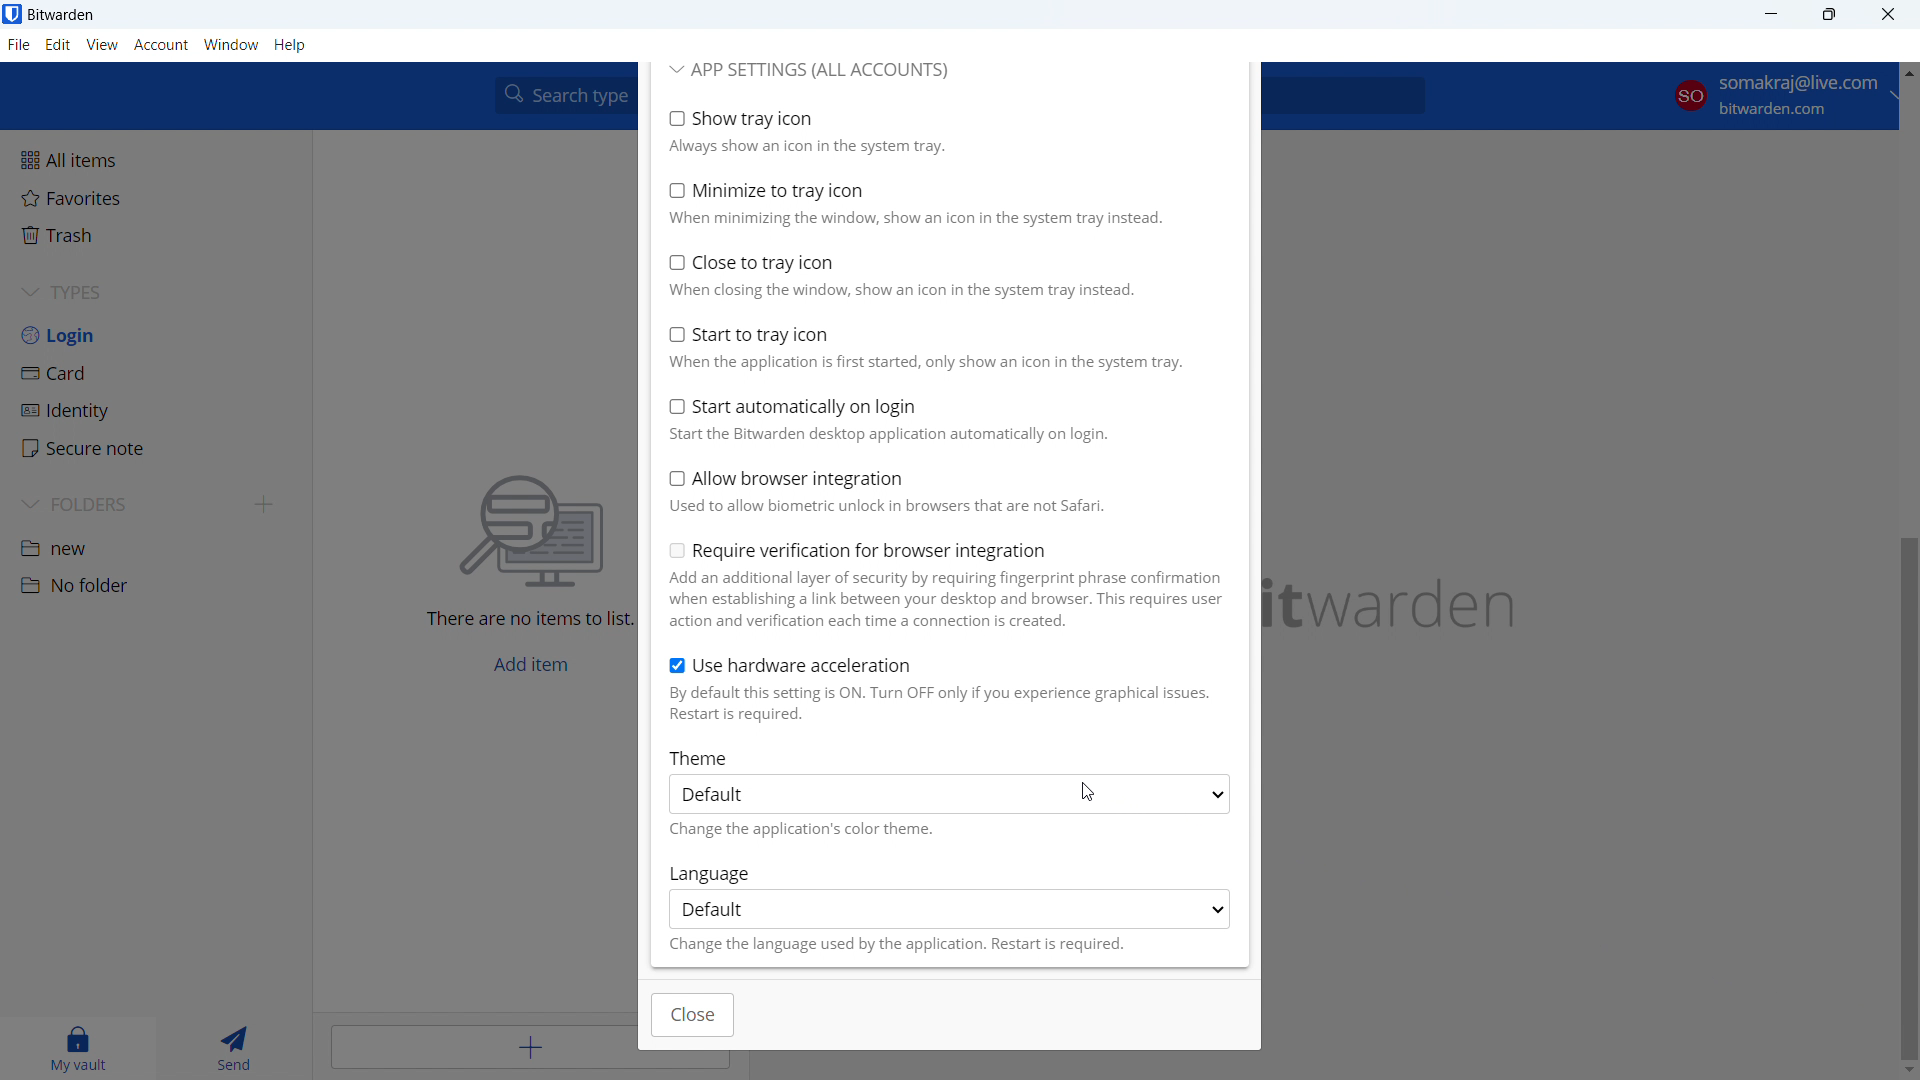  I want to click on send, so click(230, 1049).